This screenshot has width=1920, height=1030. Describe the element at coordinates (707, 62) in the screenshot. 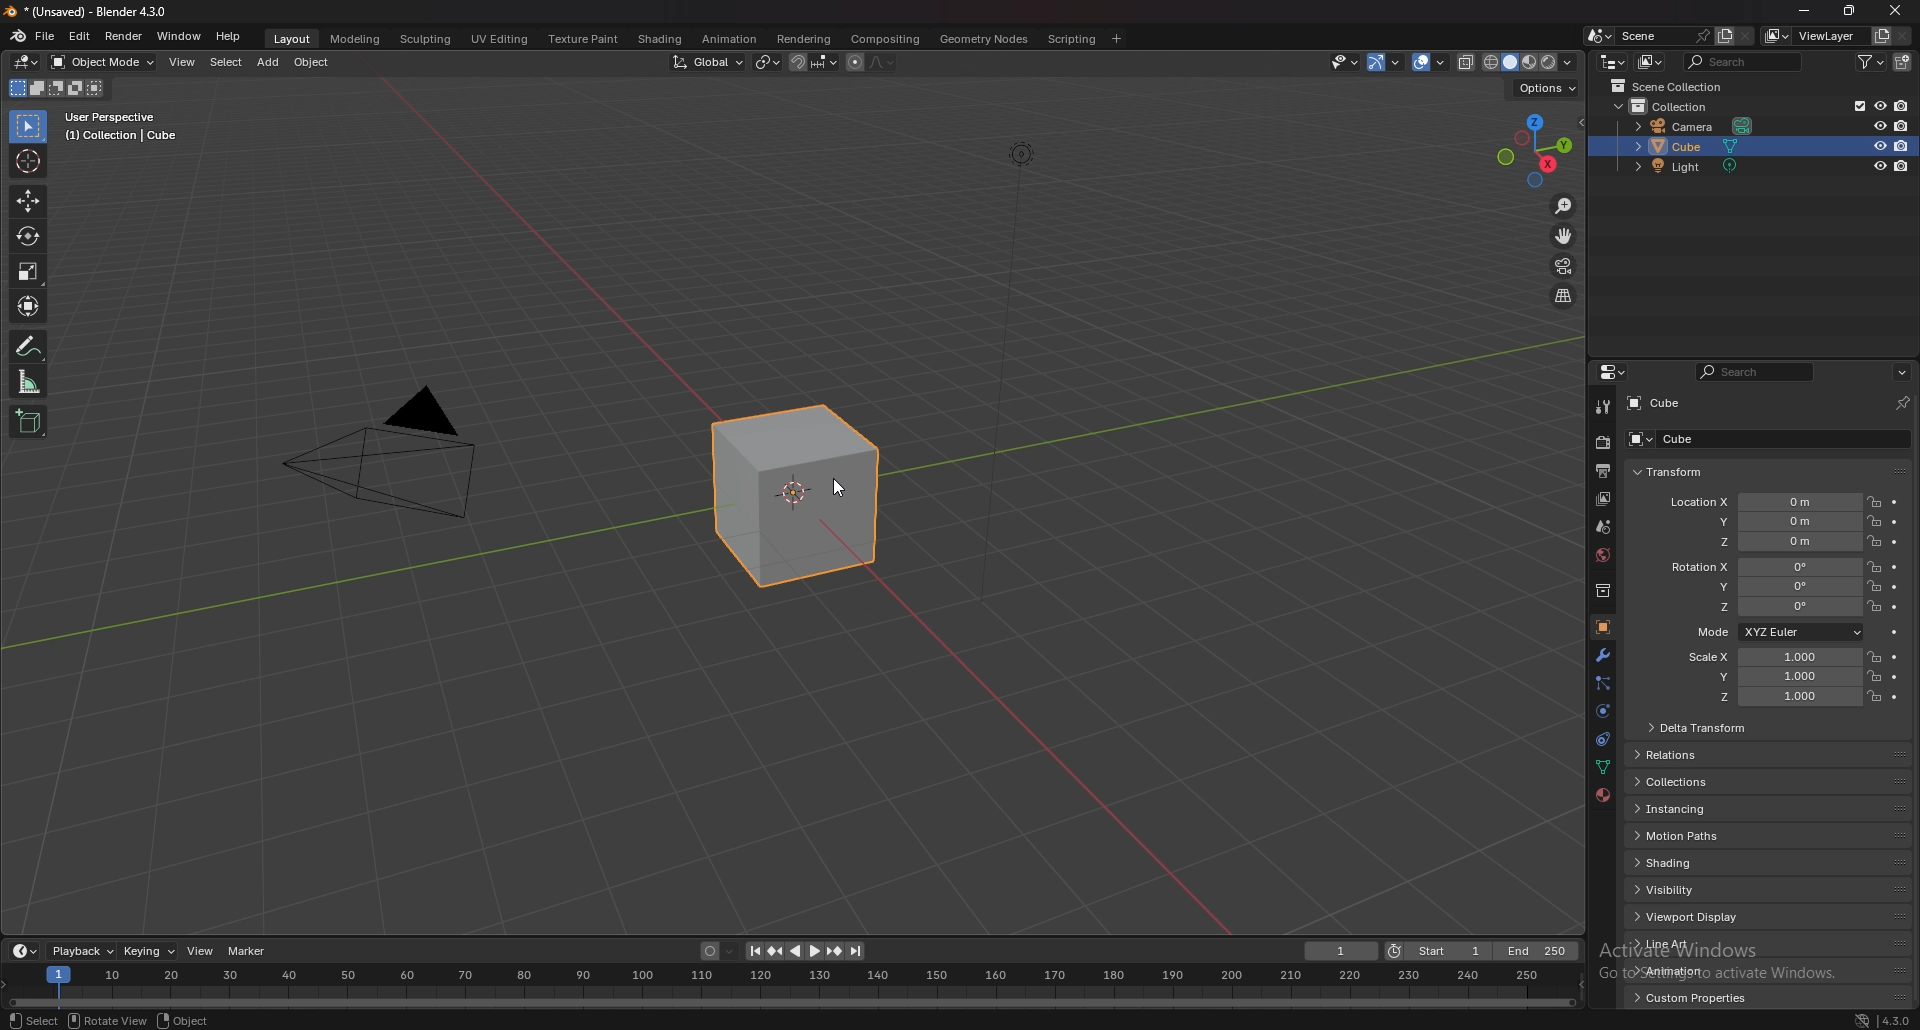

I see `transformation orientation` at that location.